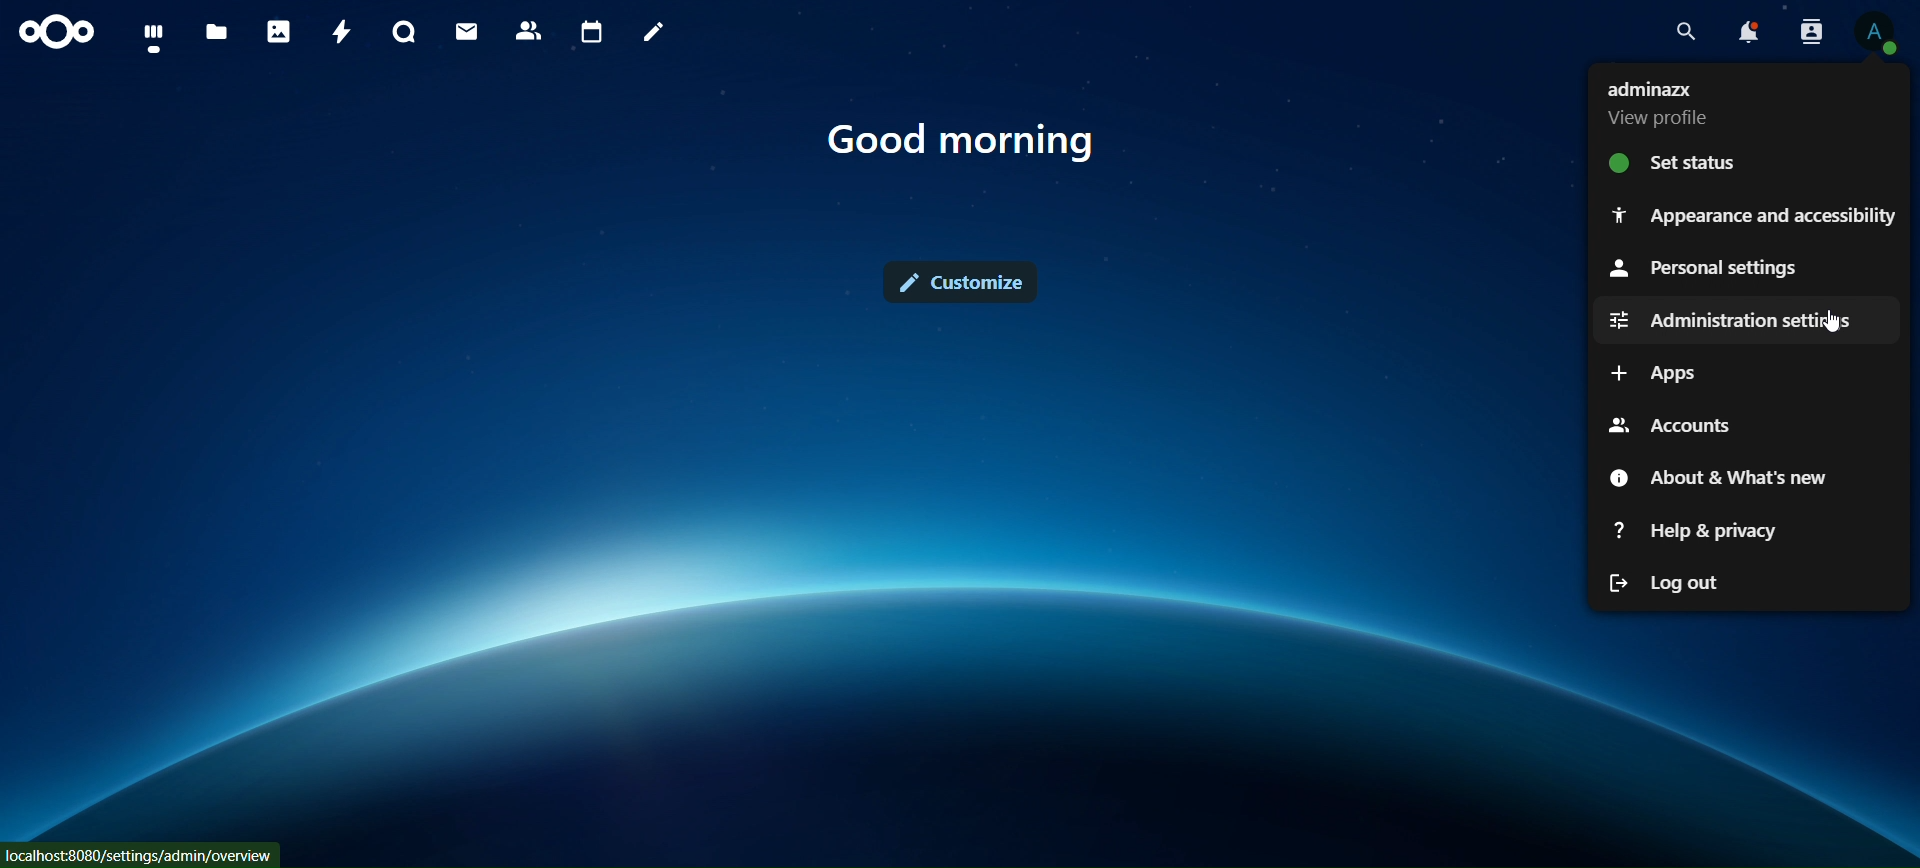  What do you see at coordinates (971, 144) in the screenshot?
I see `text` at bounding box center [971, 144].